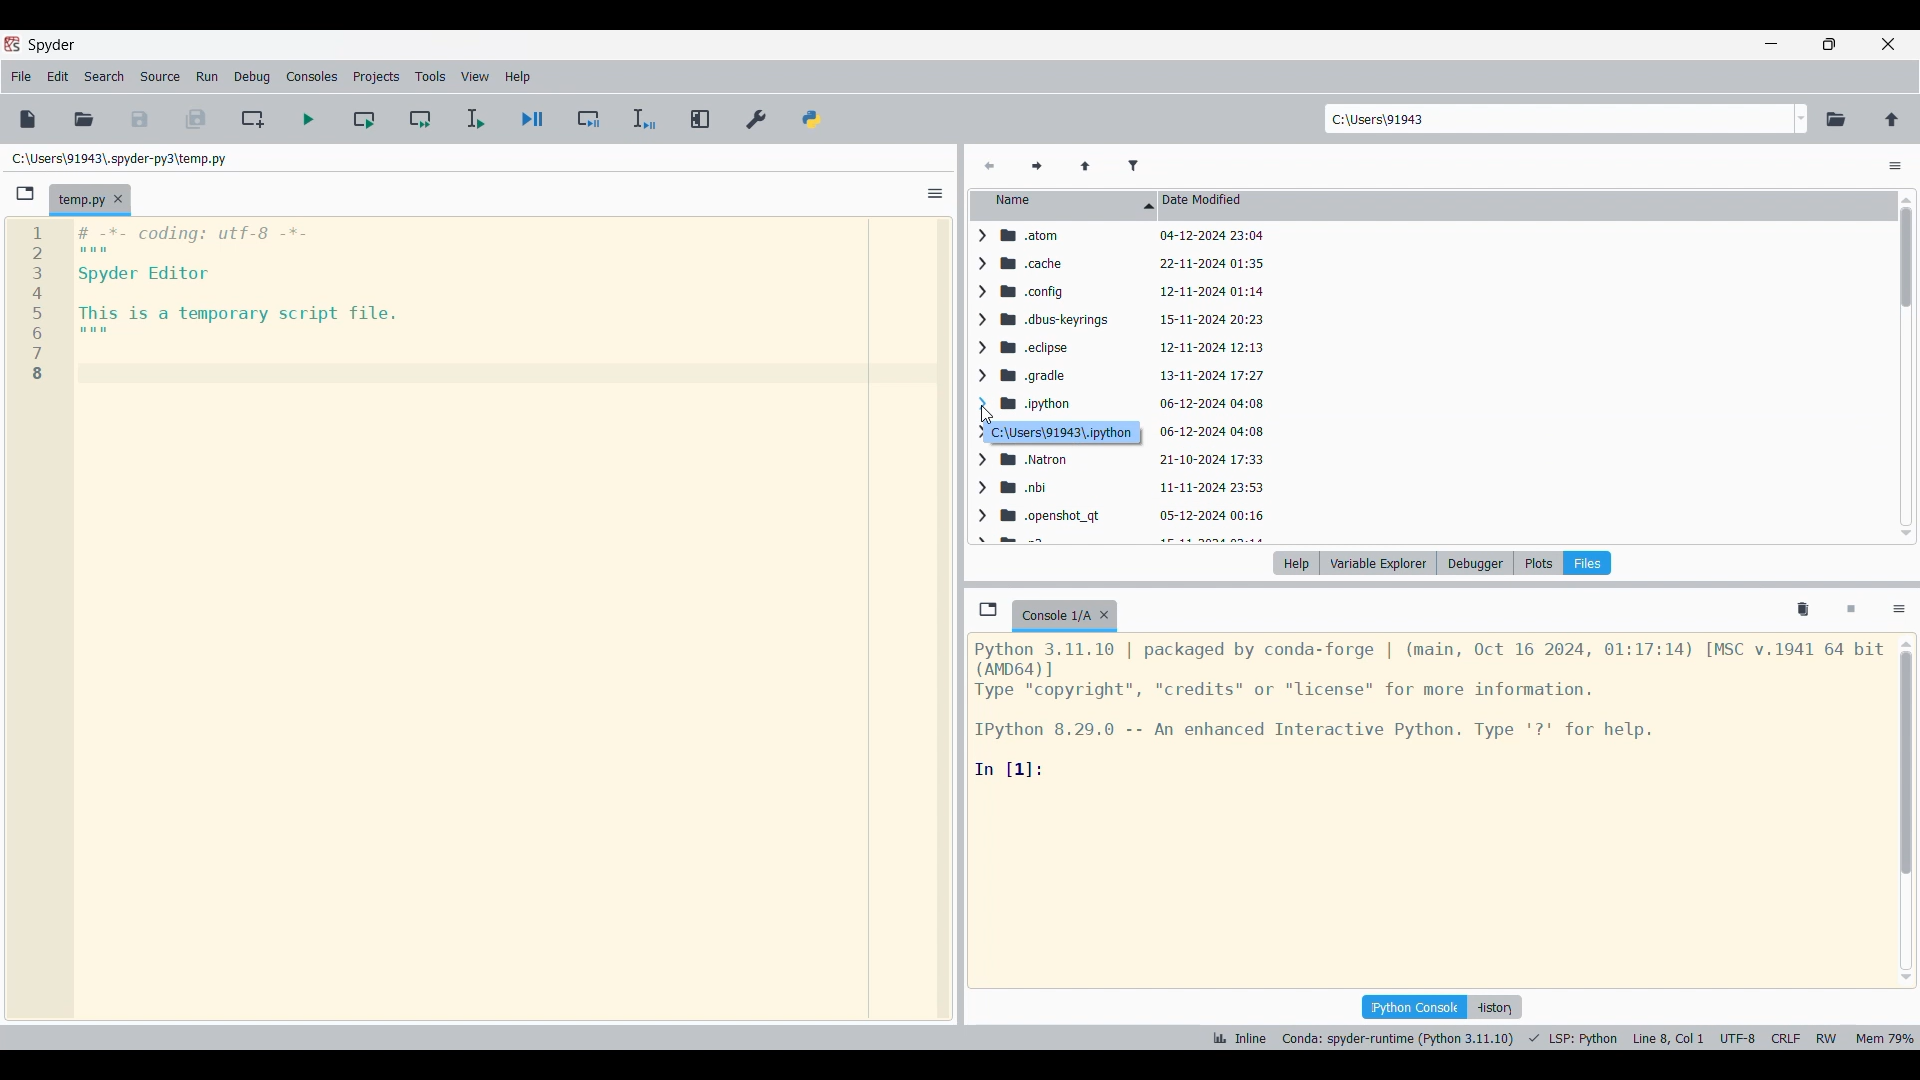  What do you see at coordinates (475, 76) in the screenshot?
I see `View menu` at bounding box center [475, 76].